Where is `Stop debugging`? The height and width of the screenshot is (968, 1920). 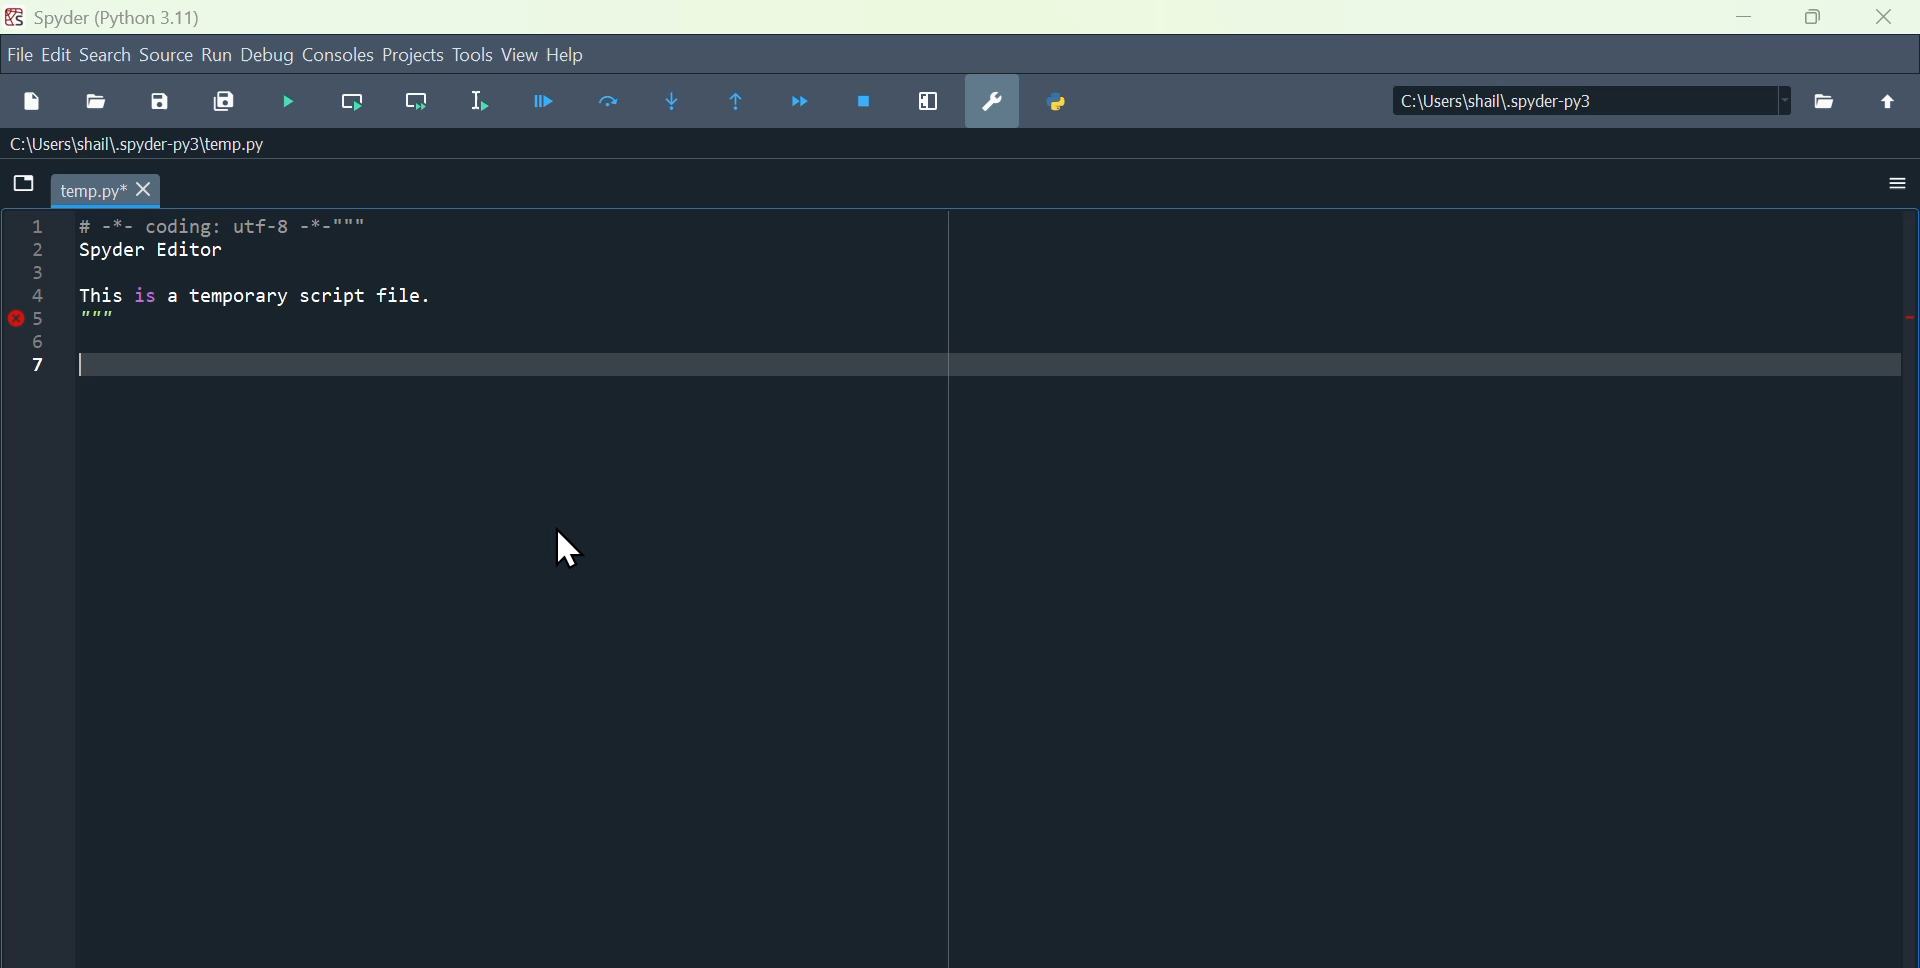 Stop debugging is located at coordinates (865, 98).